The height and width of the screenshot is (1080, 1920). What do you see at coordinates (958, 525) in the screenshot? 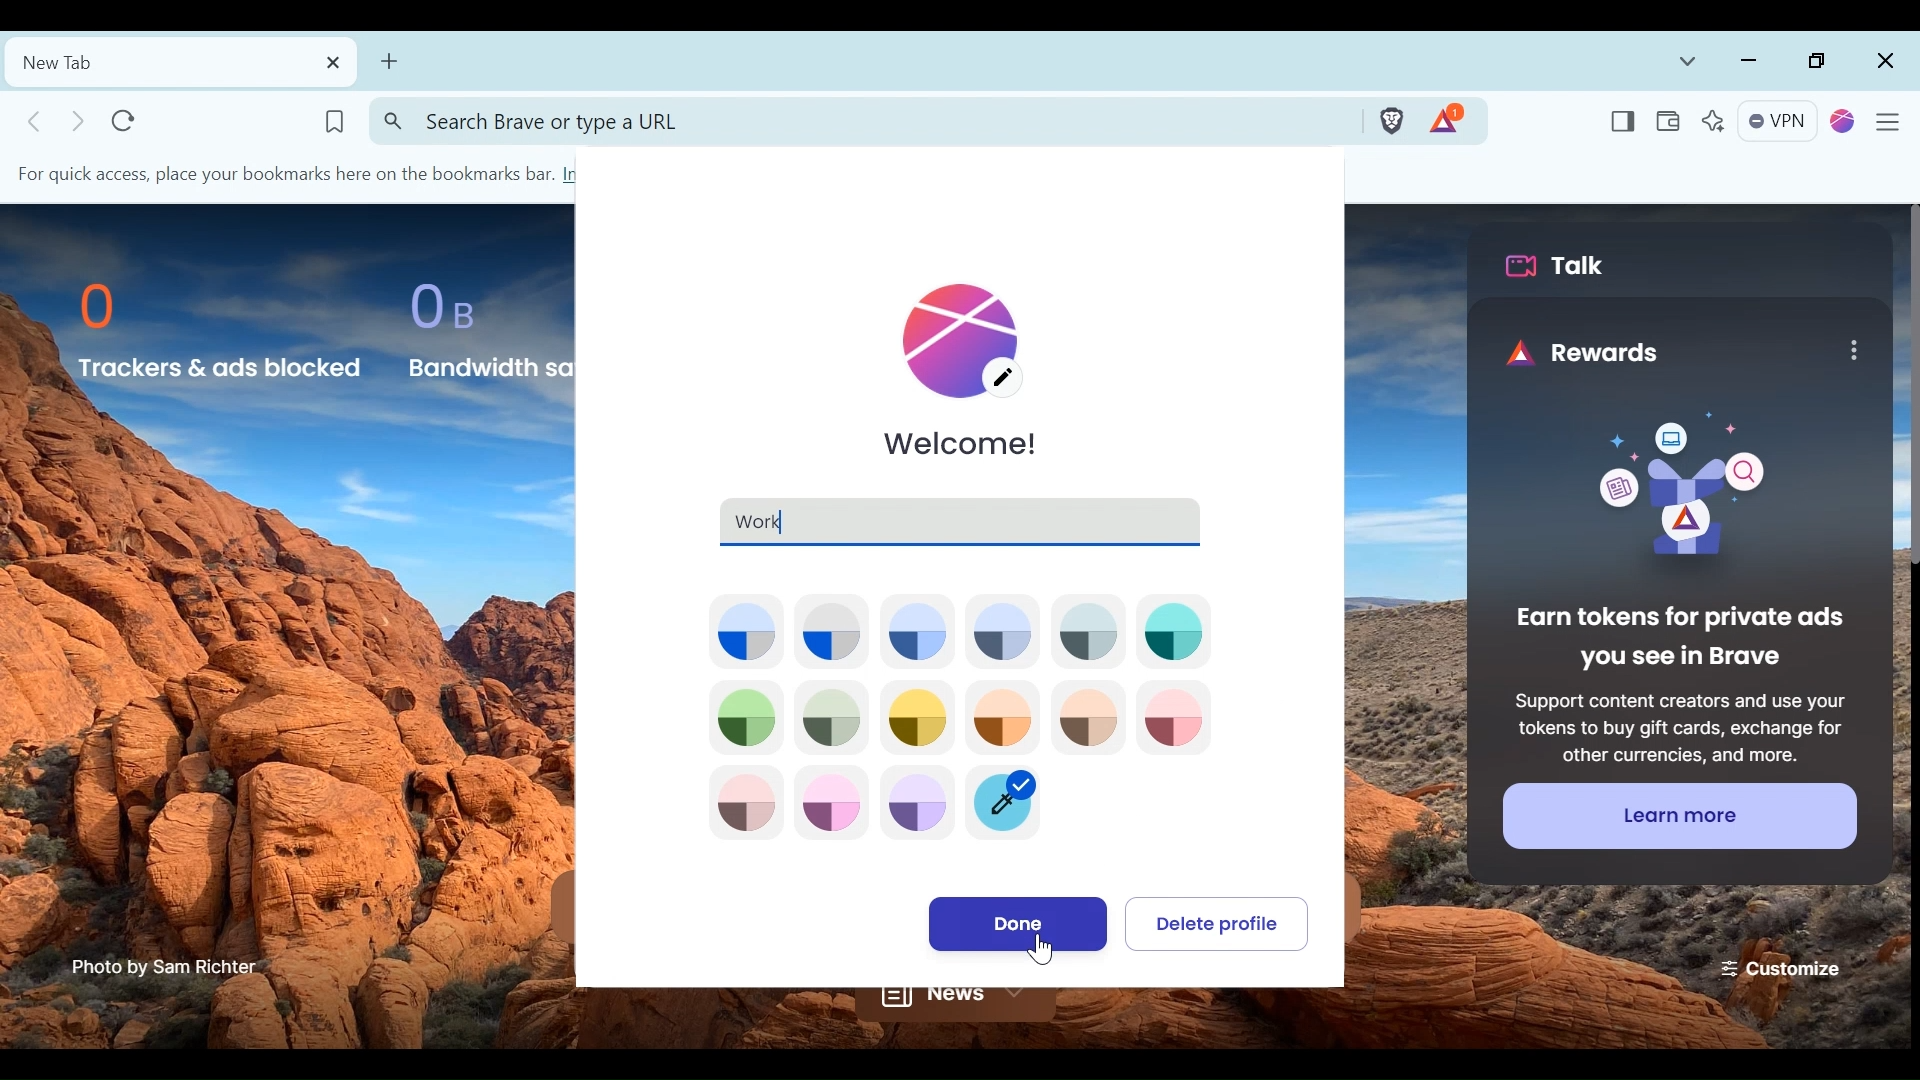
I see `Work` at bounding box center [958, 525].